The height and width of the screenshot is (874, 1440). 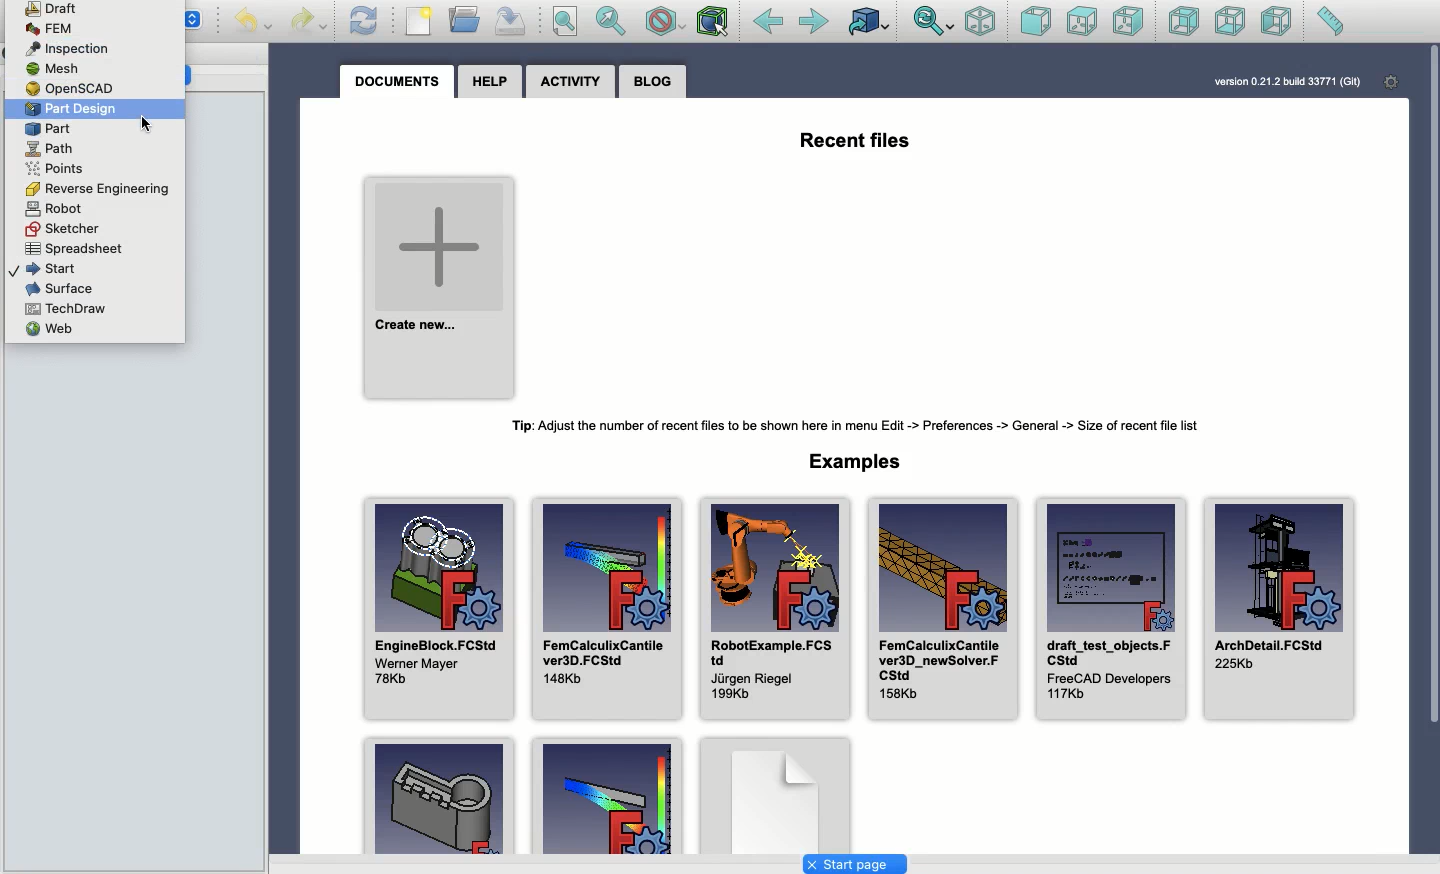 I want to click on Example 3, so click(x=775, y=794).